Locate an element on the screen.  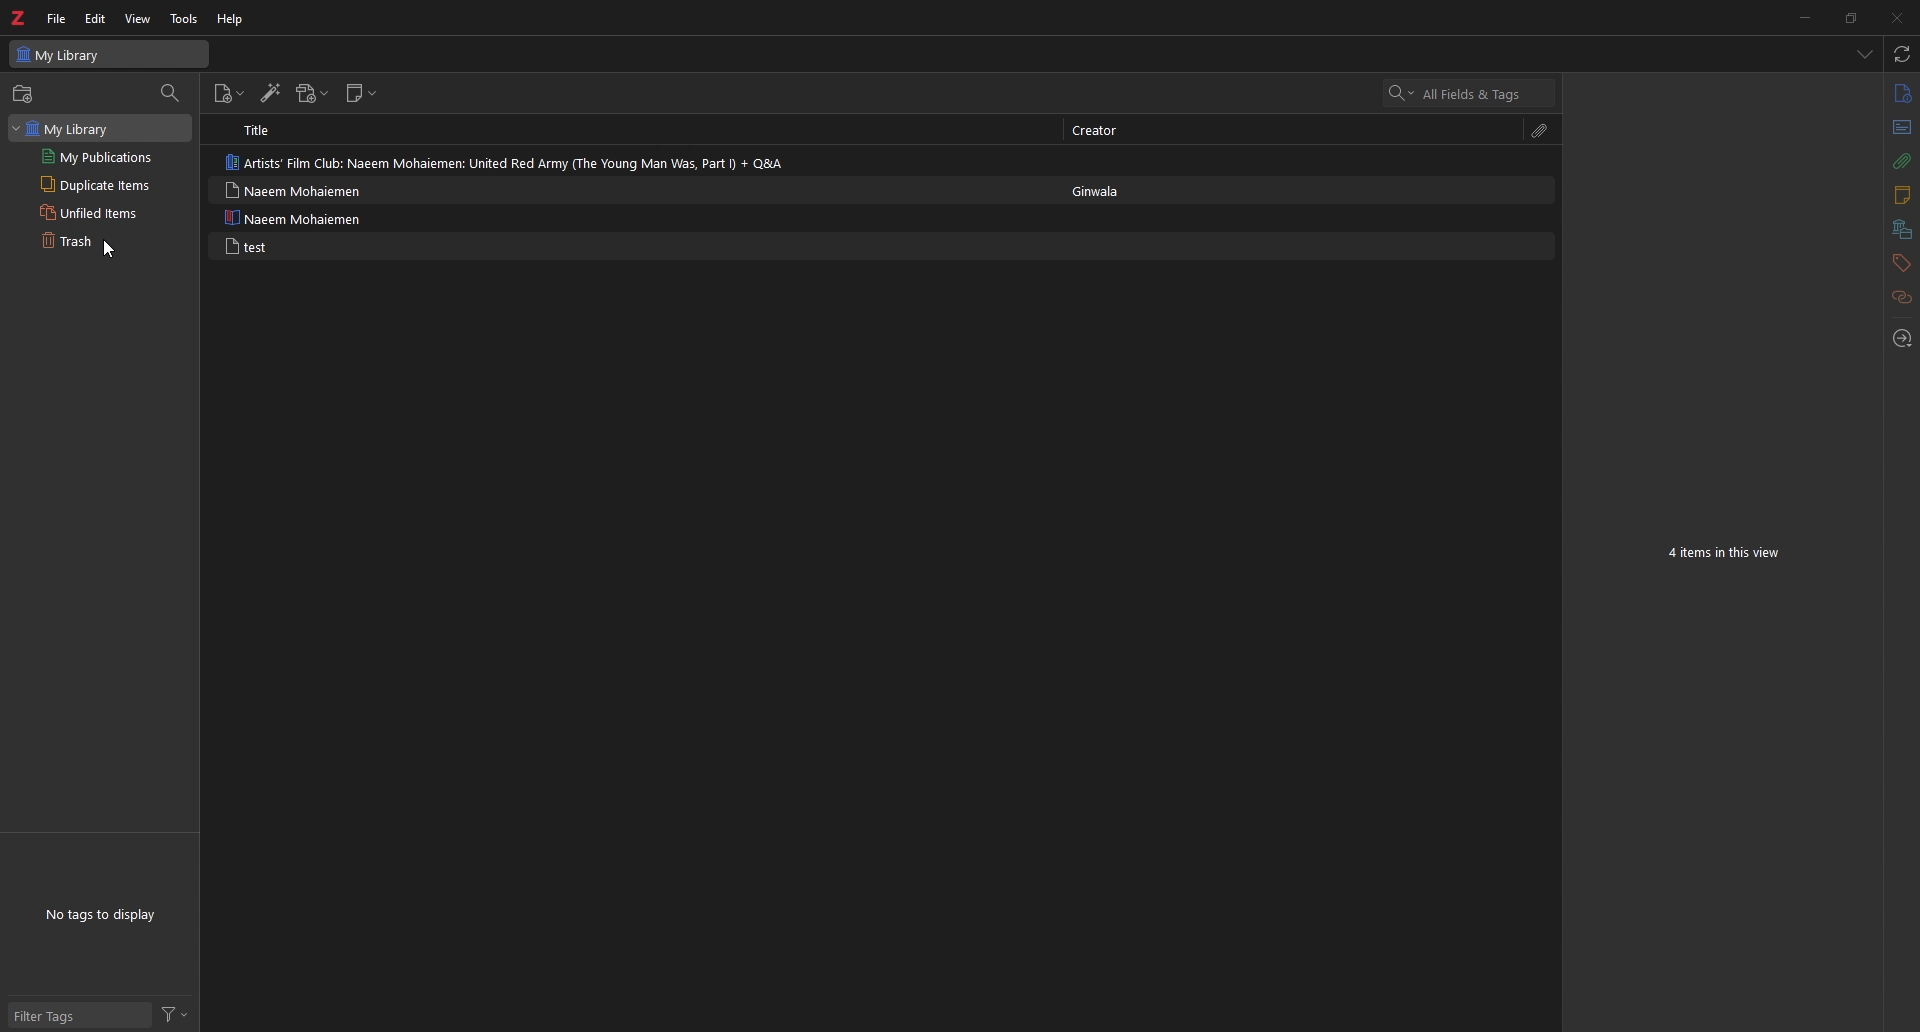
unfiled items is located at coordinates (97, 213).